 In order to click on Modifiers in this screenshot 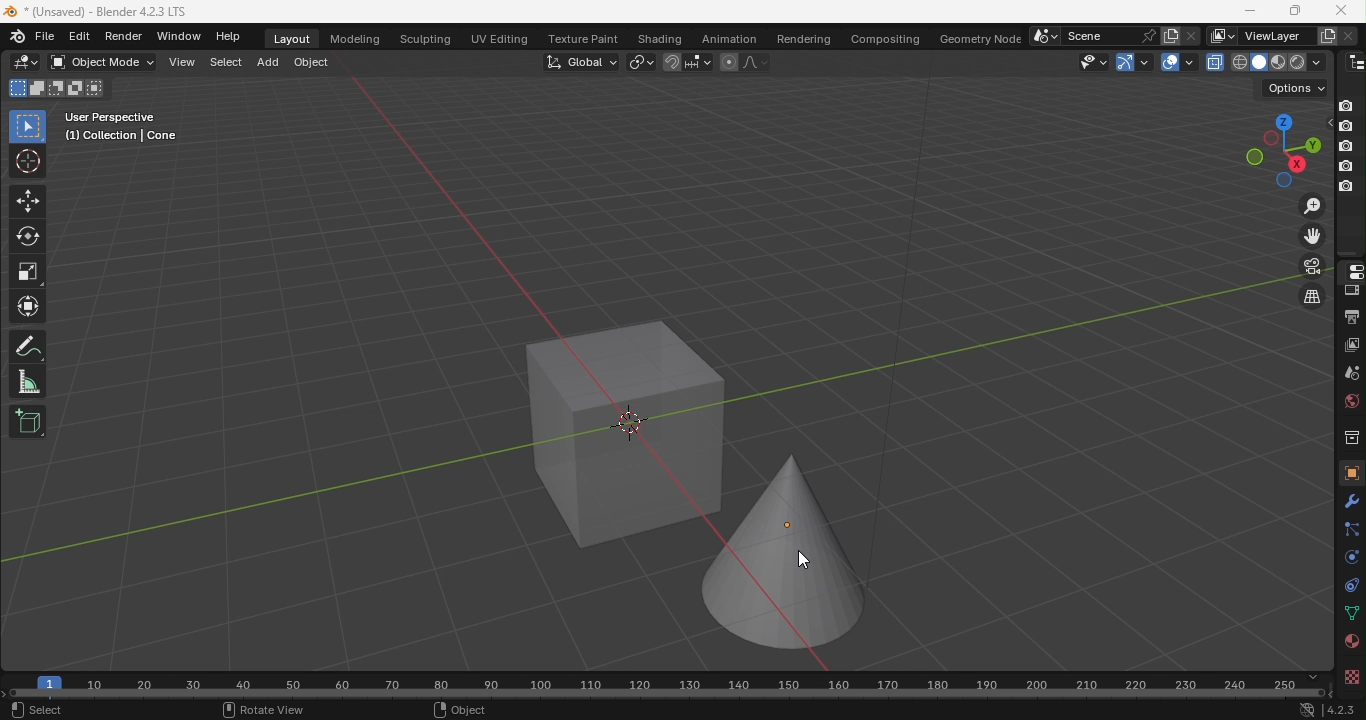, I will do `click(1352, 500)`.